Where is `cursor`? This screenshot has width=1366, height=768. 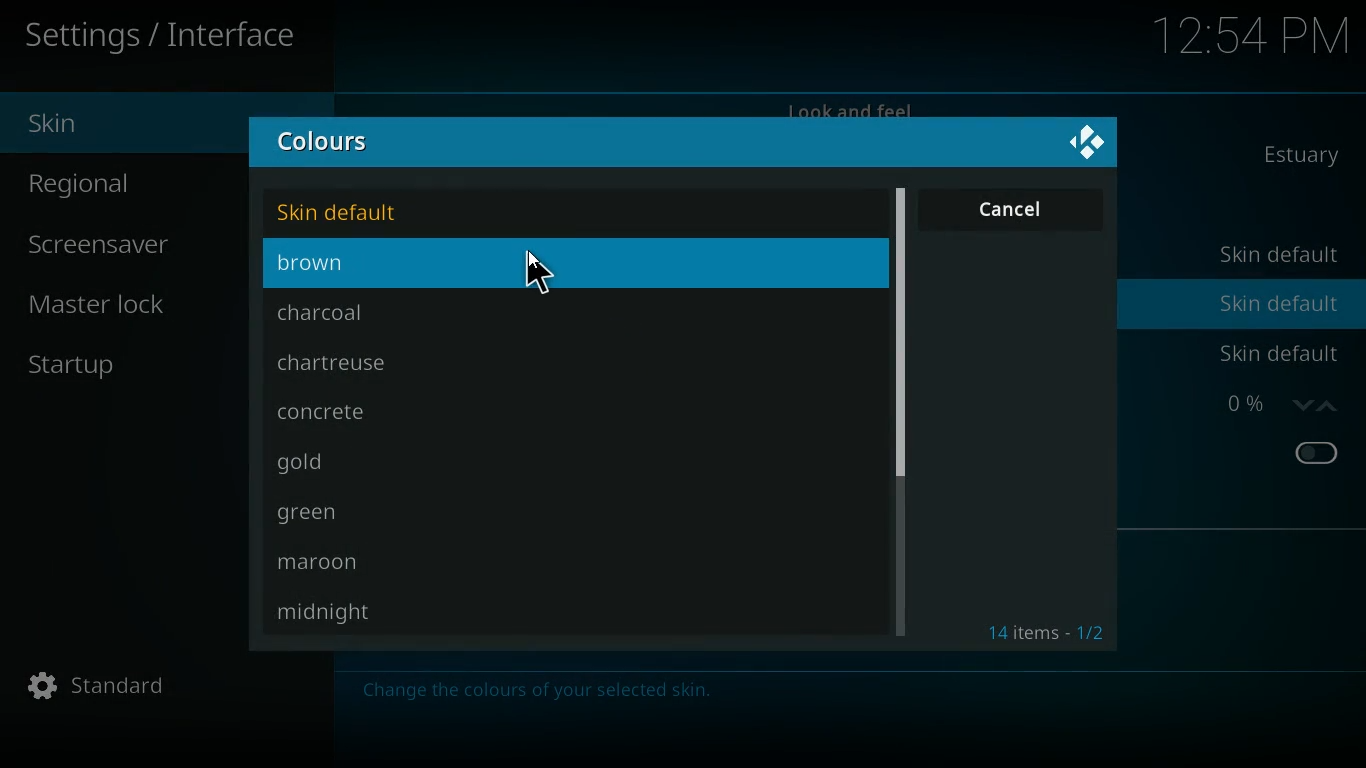 cursor is located at coordinates (541, 274).